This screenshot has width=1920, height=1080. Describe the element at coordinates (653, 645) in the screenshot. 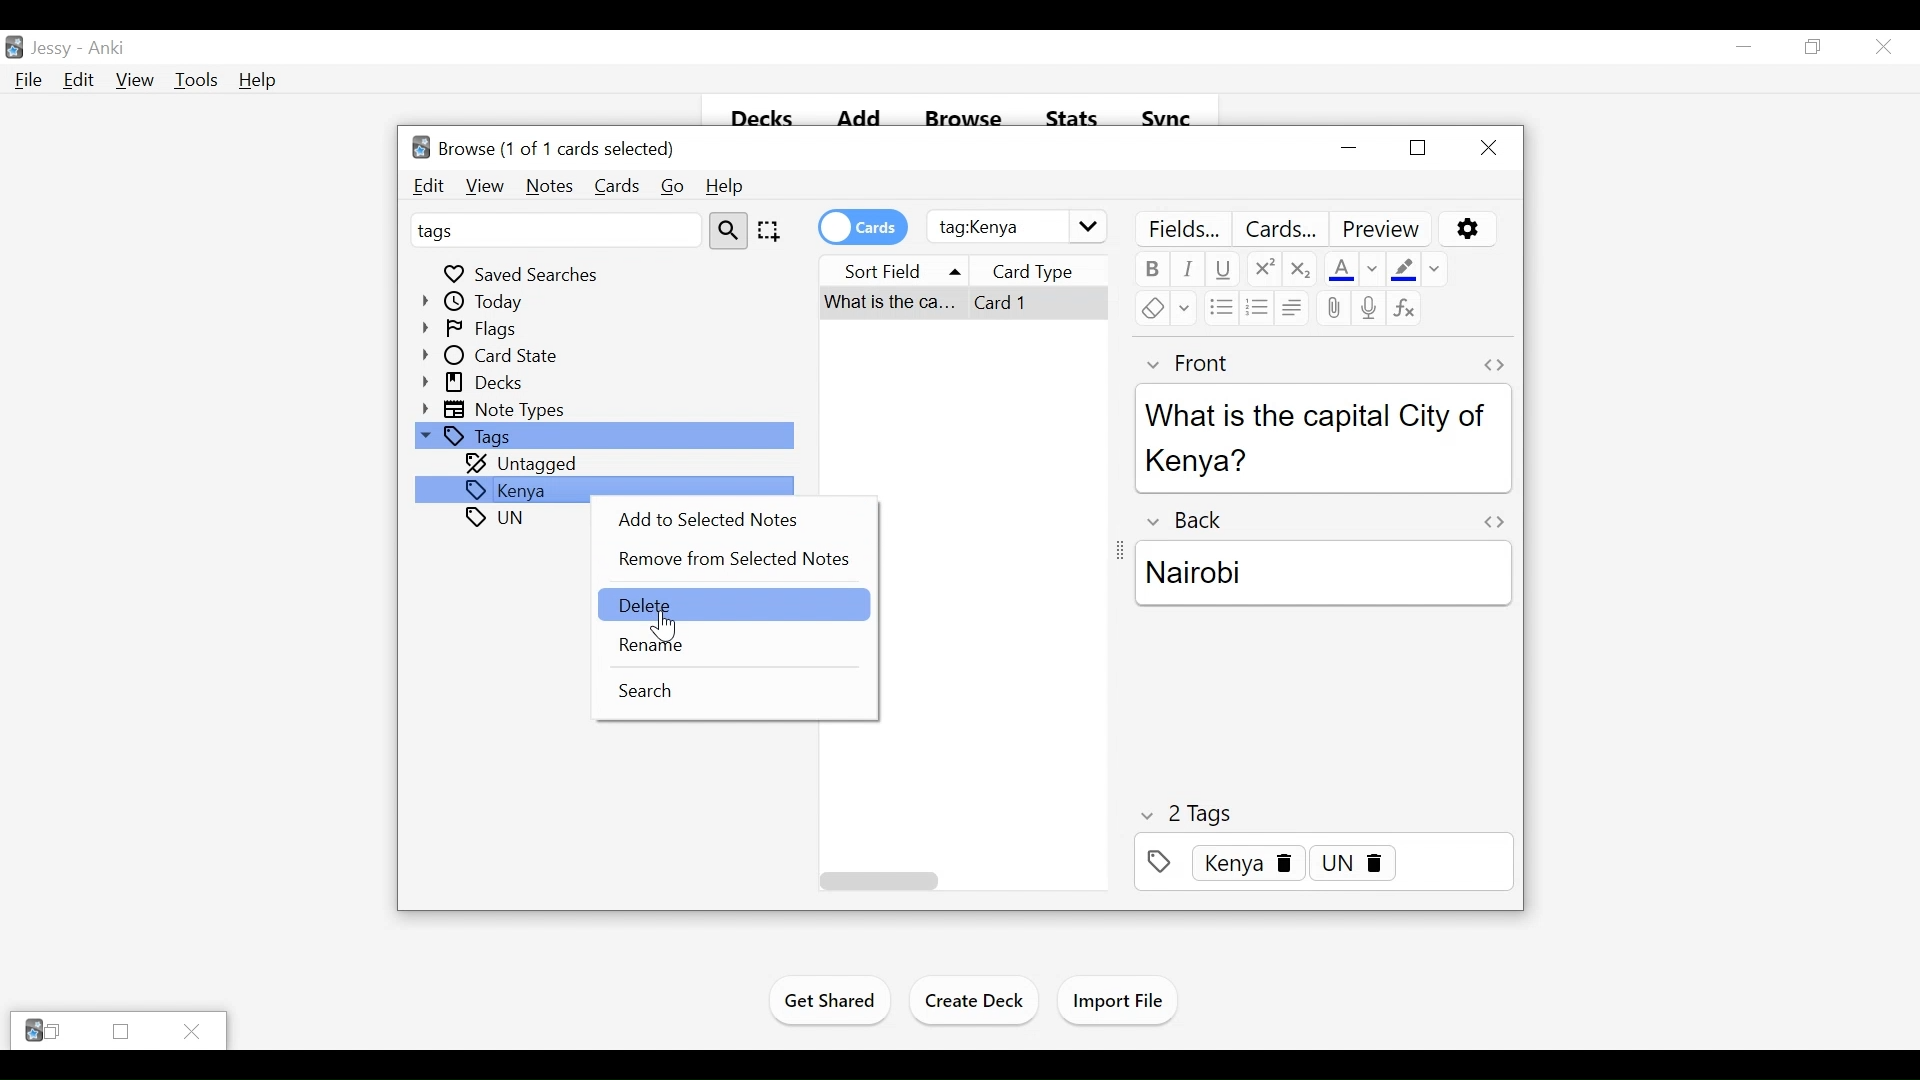

I see `Rename` at that location.